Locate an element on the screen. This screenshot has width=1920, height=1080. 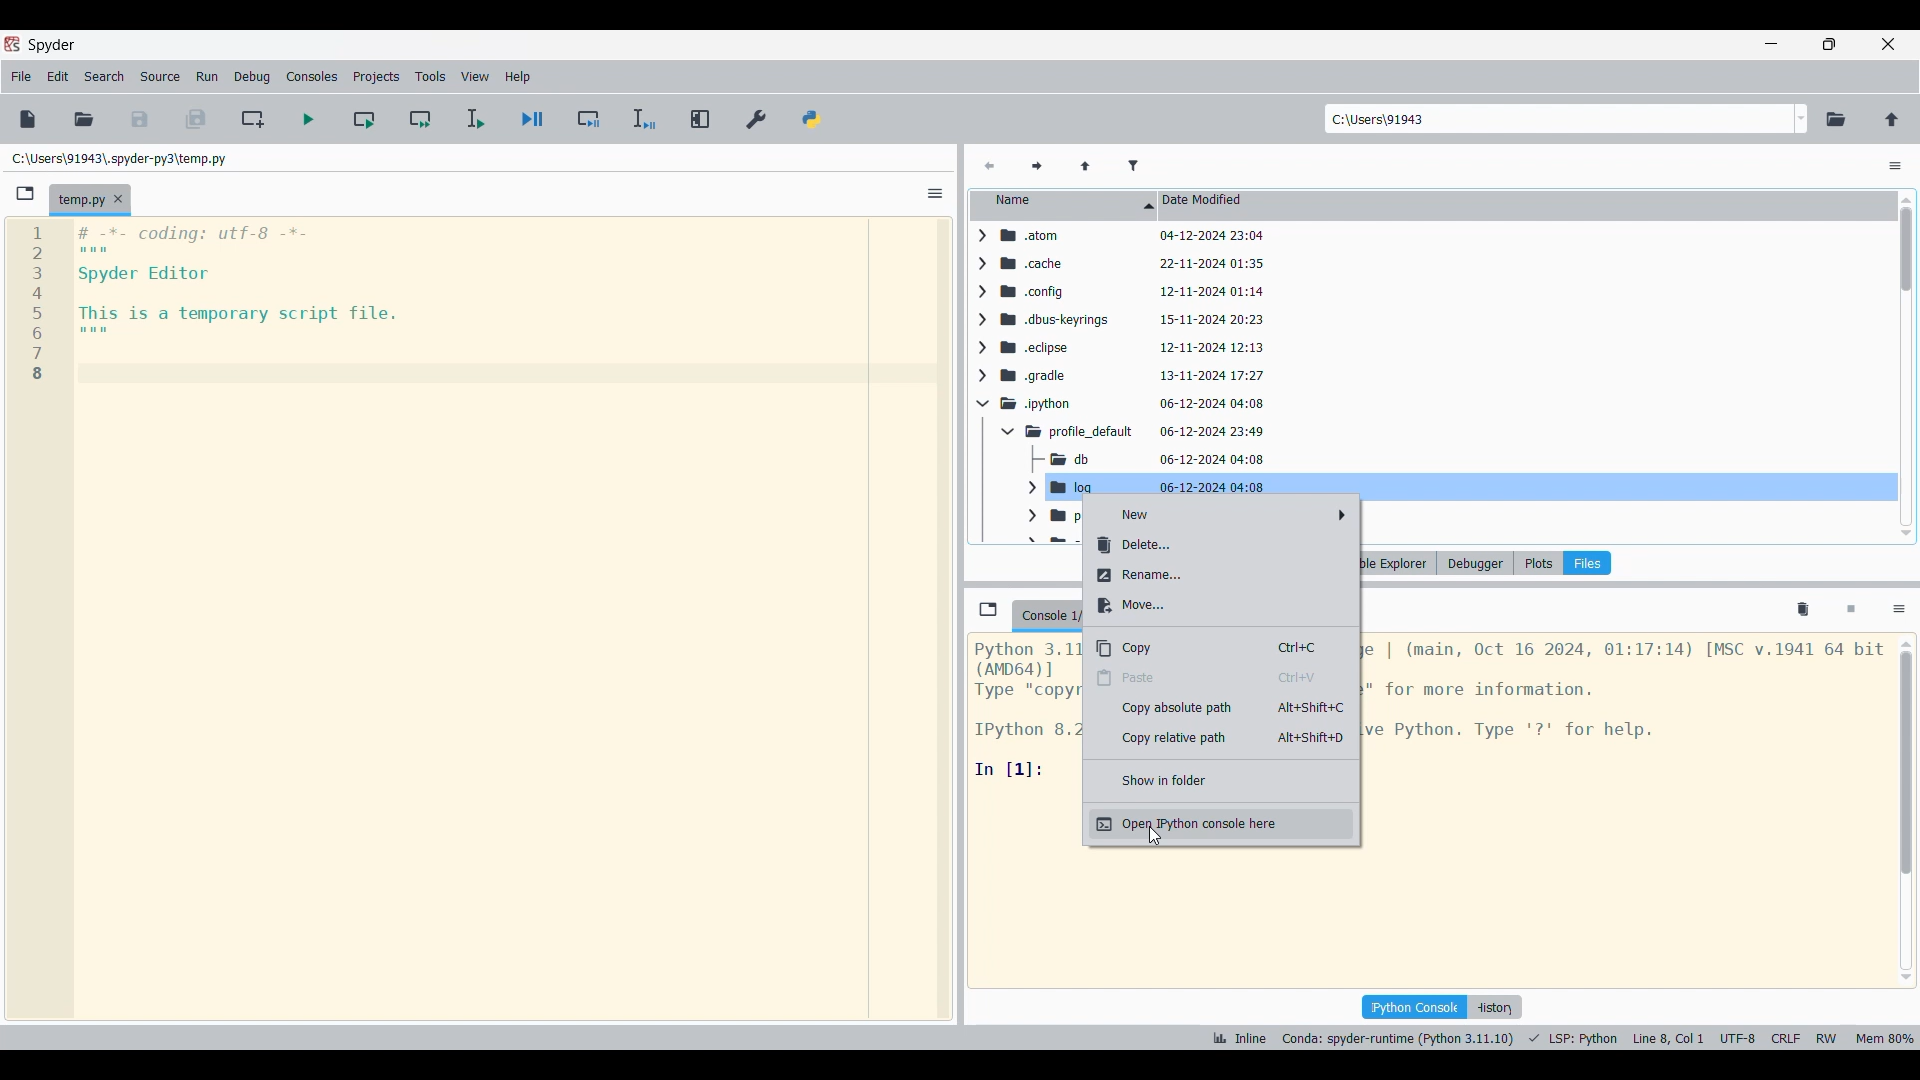
Search menu is located at coordinates (105, 77).